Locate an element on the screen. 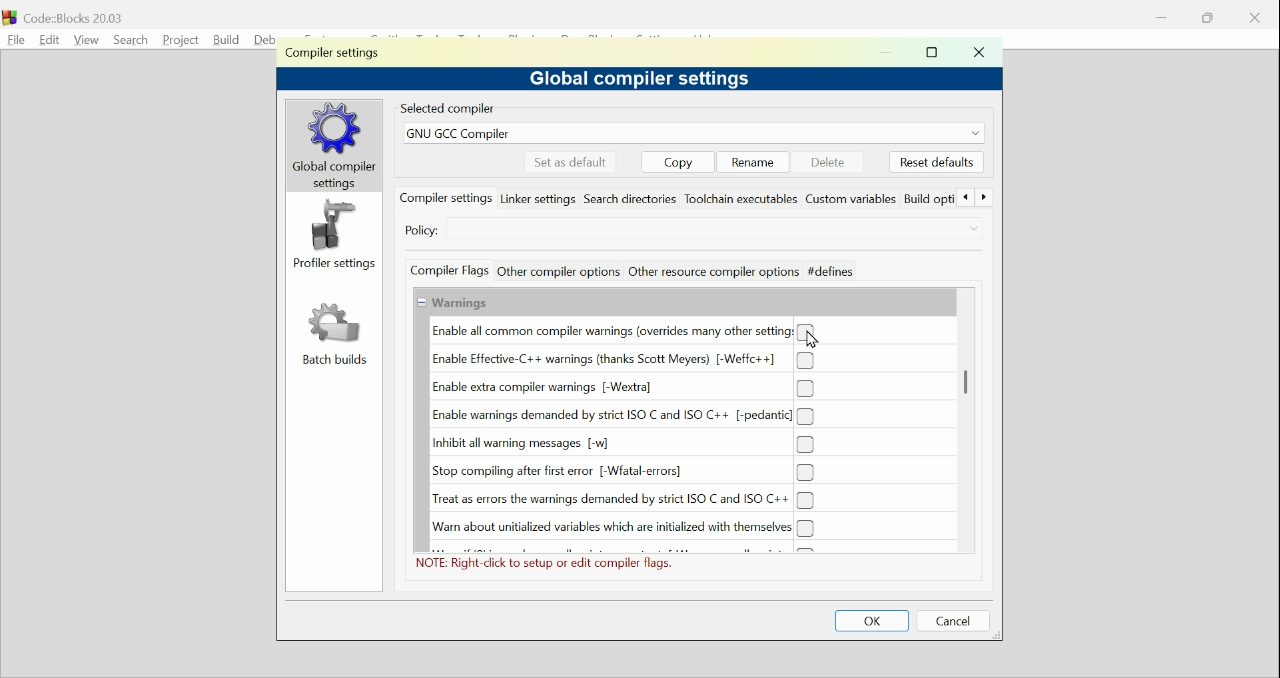 This screenshot has width=1280, height=678. Profiler setting is located at coordinates (336, 235).